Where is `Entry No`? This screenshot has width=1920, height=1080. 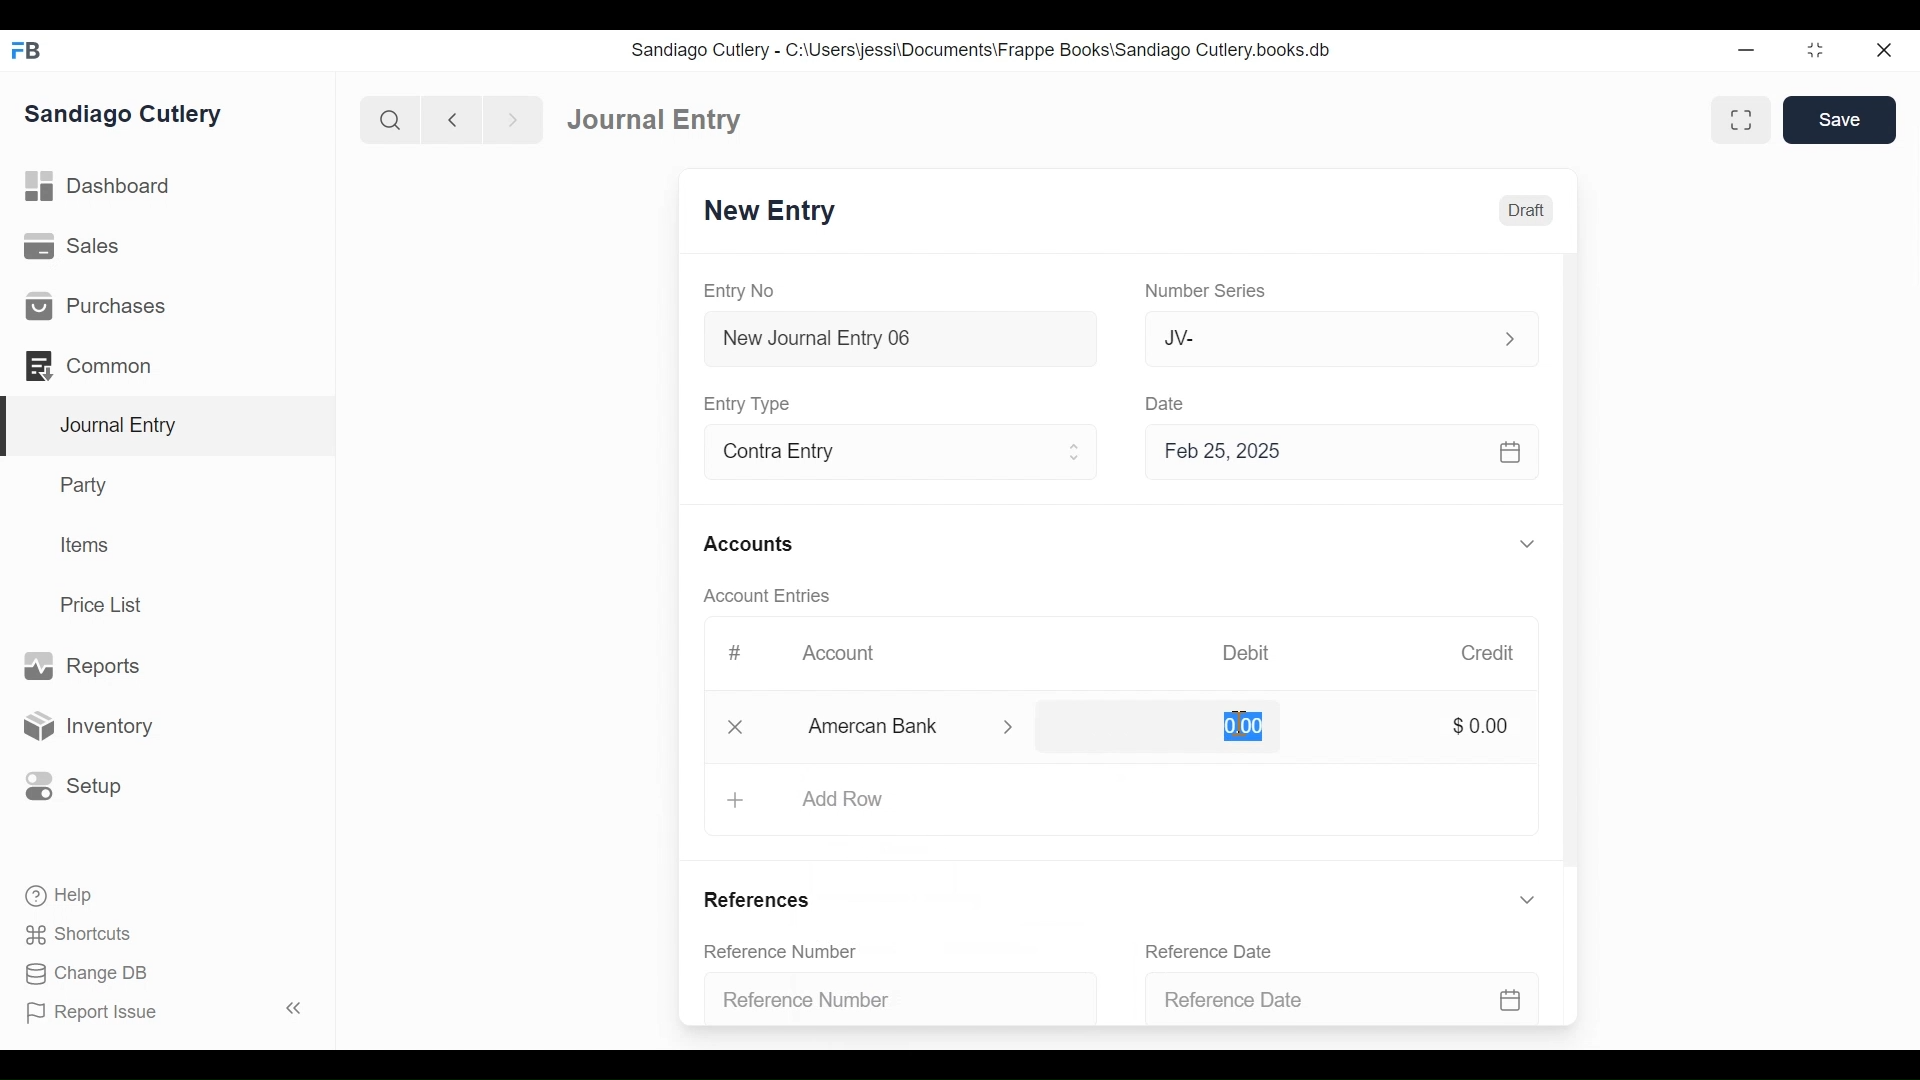 Entry No is located at coordinates (740, 292).